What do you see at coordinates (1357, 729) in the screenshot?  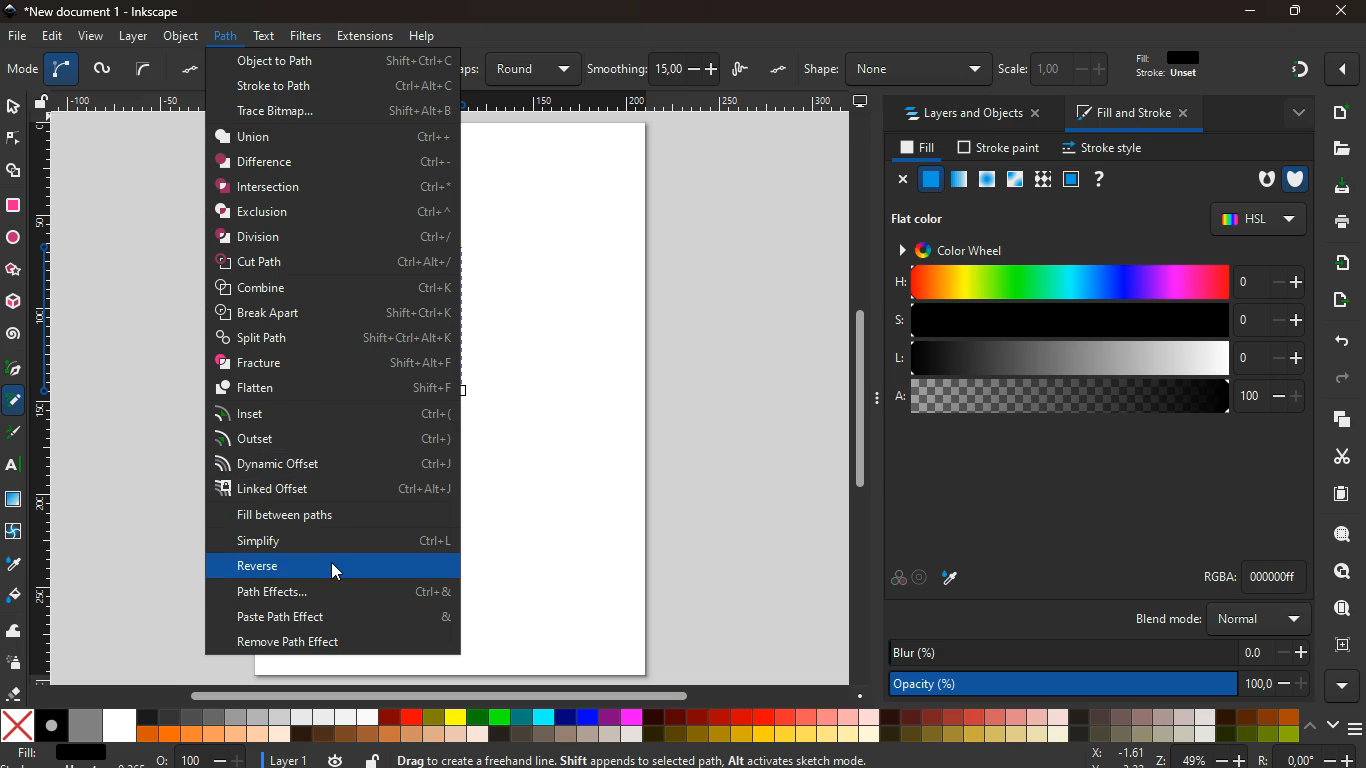 I see `menu` at bounding box center [1357, 729].